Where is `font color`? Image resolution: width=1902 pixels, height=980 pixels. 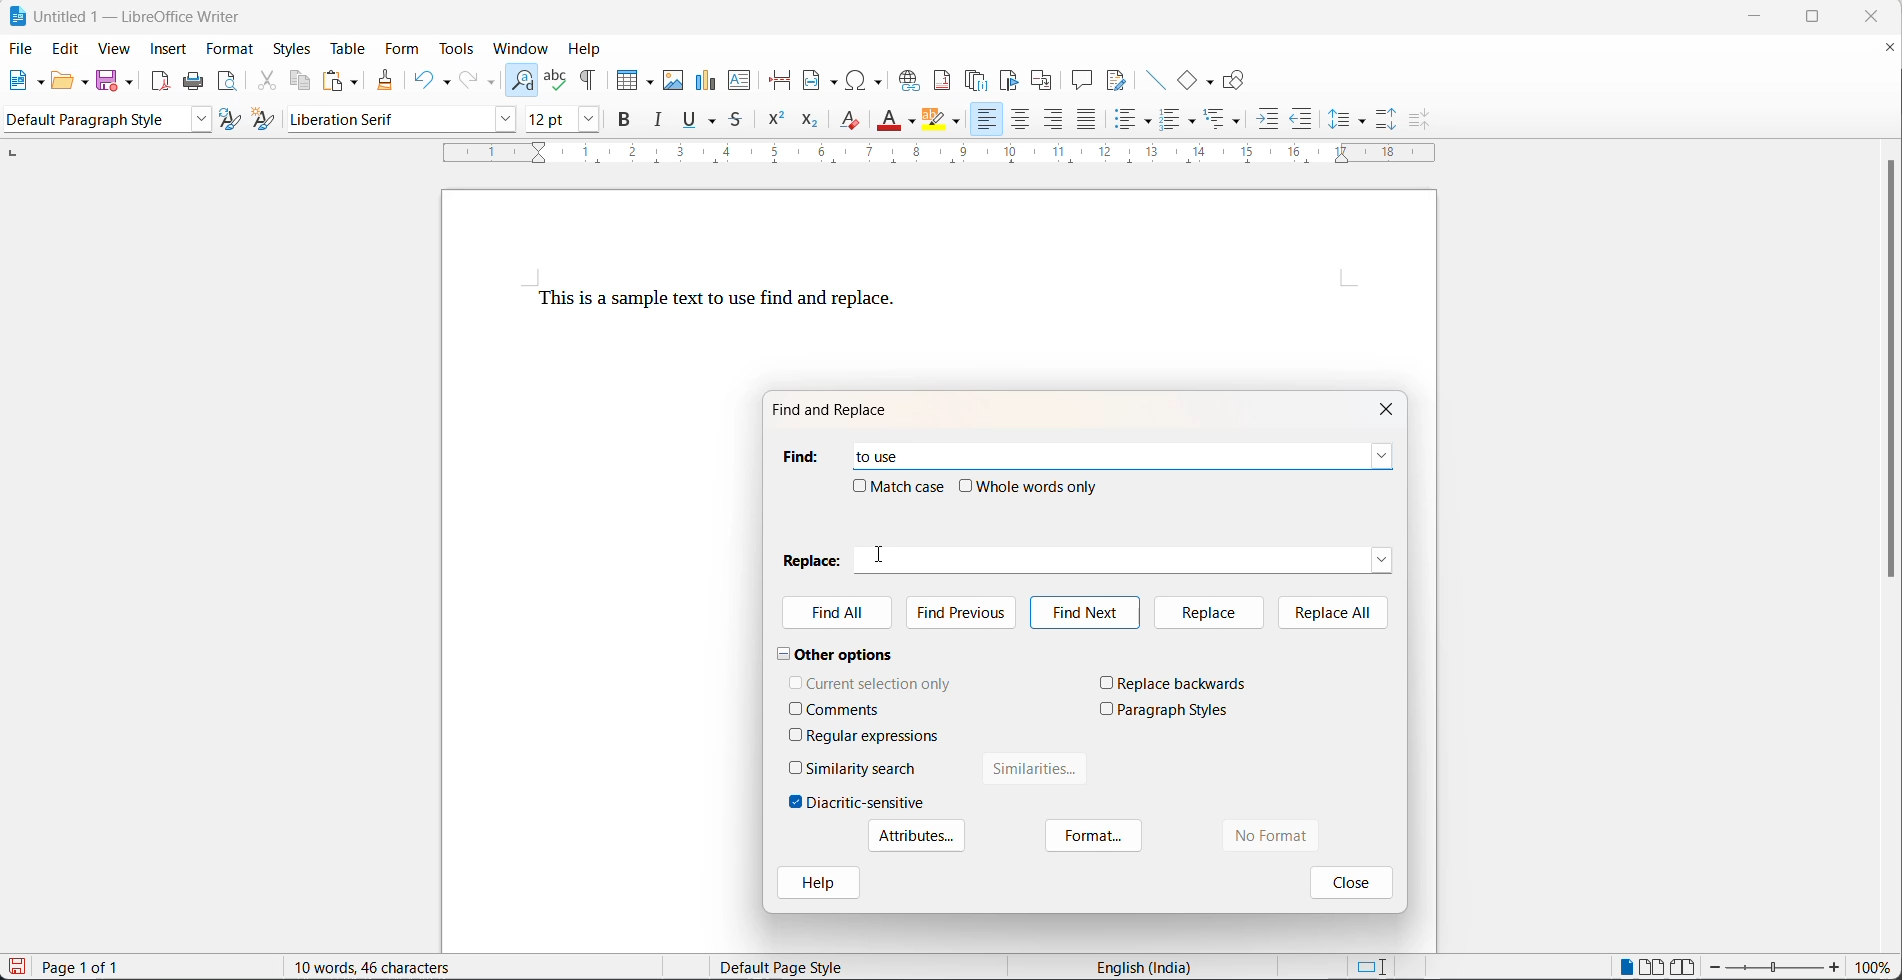 font color is located at coordinates (890, 119).